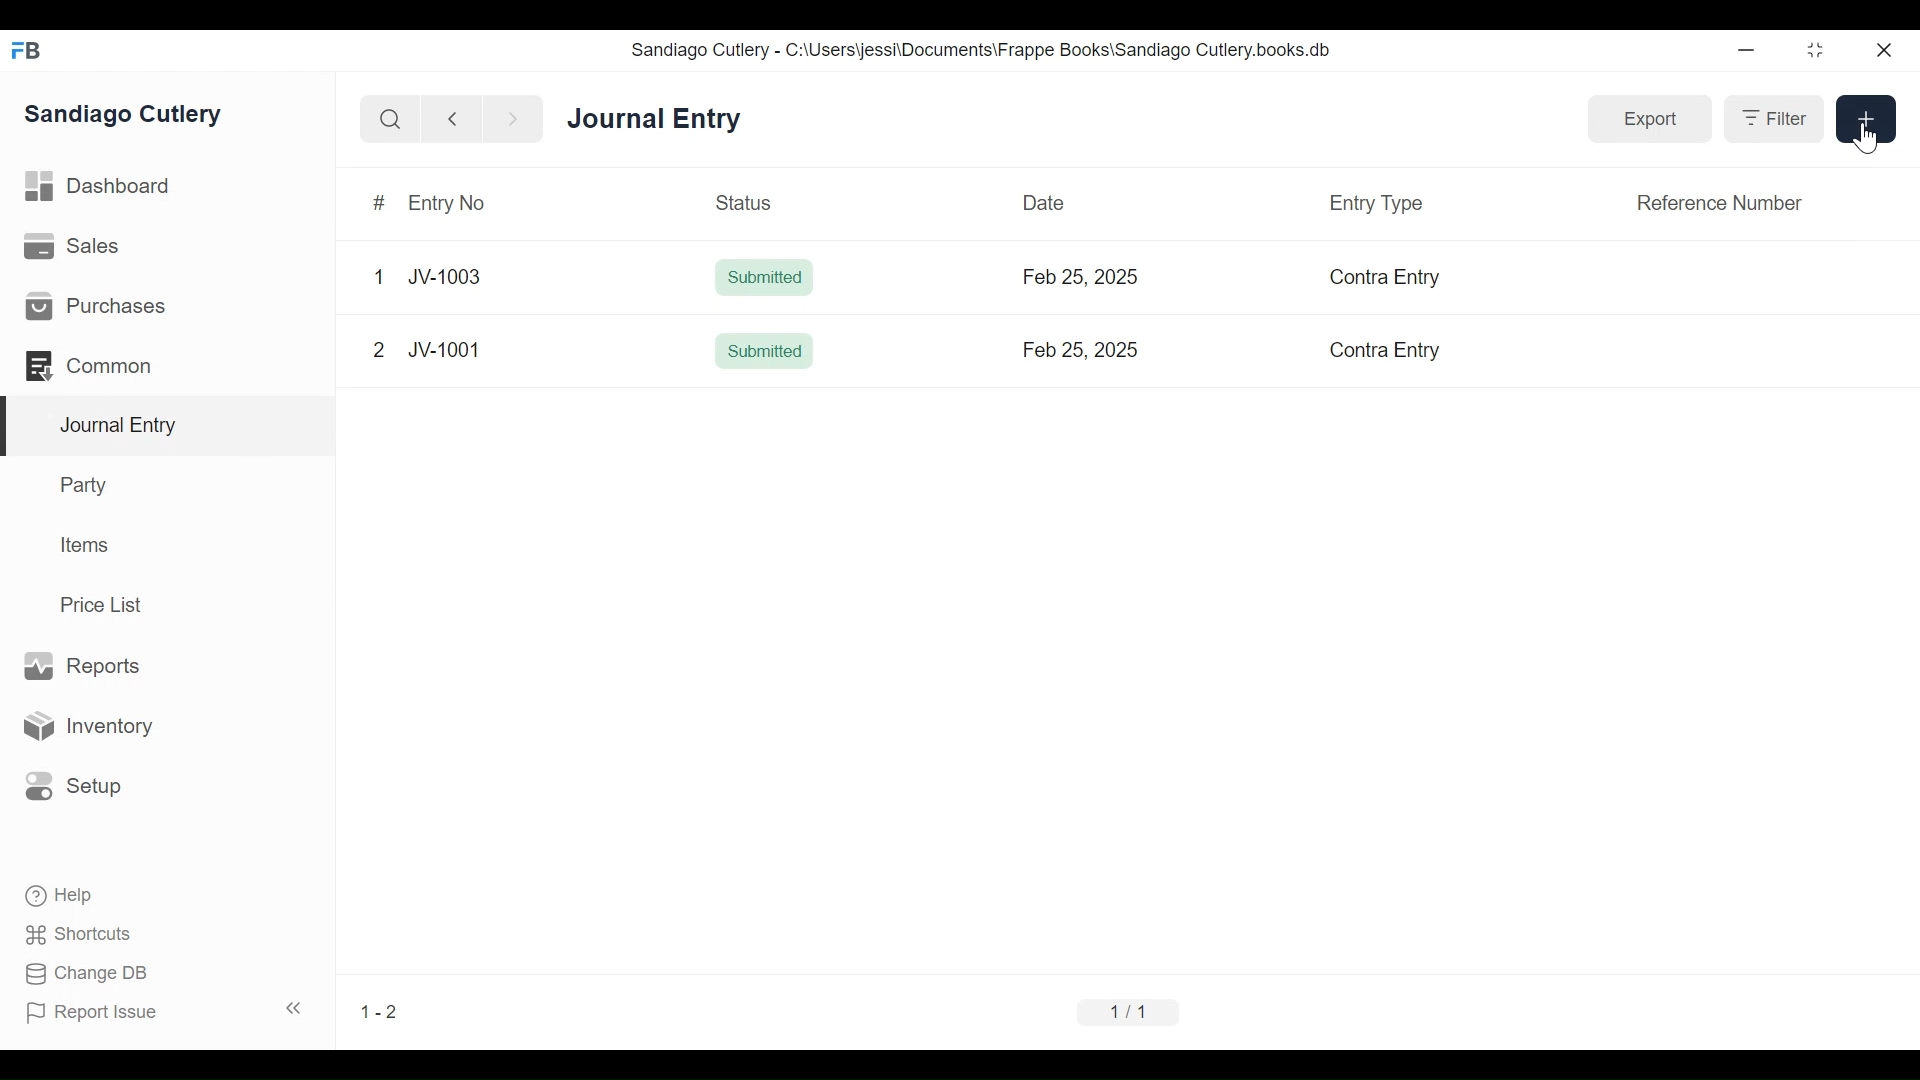 This screenshot has width=1920, height=1080. What do you see at coordinates (164, 427) in the screenshot?
I see `Journal Entry` at bounding box center [164, 427].